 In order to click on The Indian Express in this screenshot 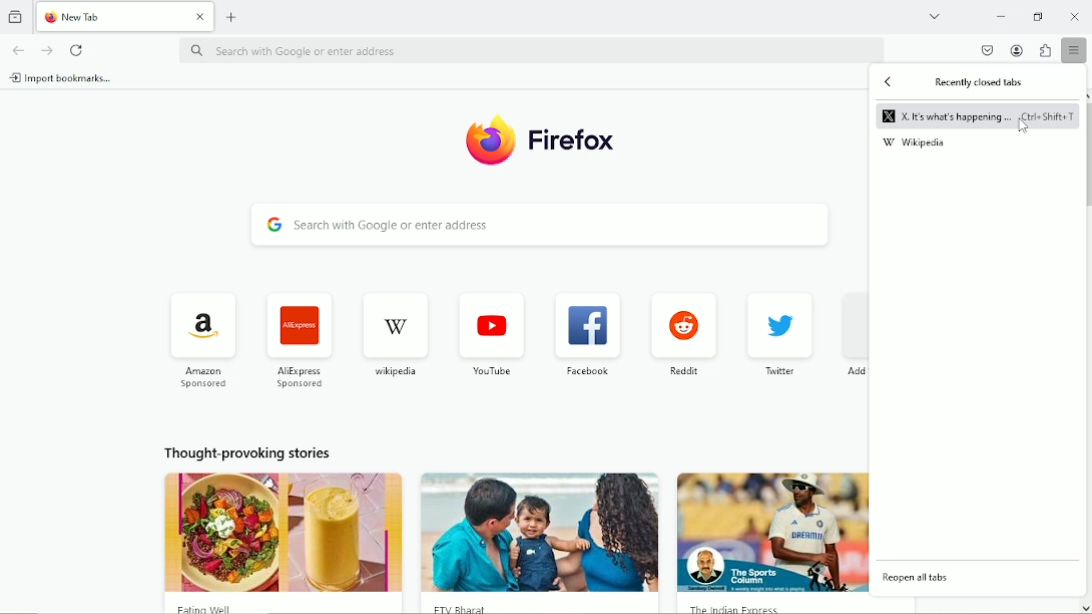, I will do `click(771, 605)`.